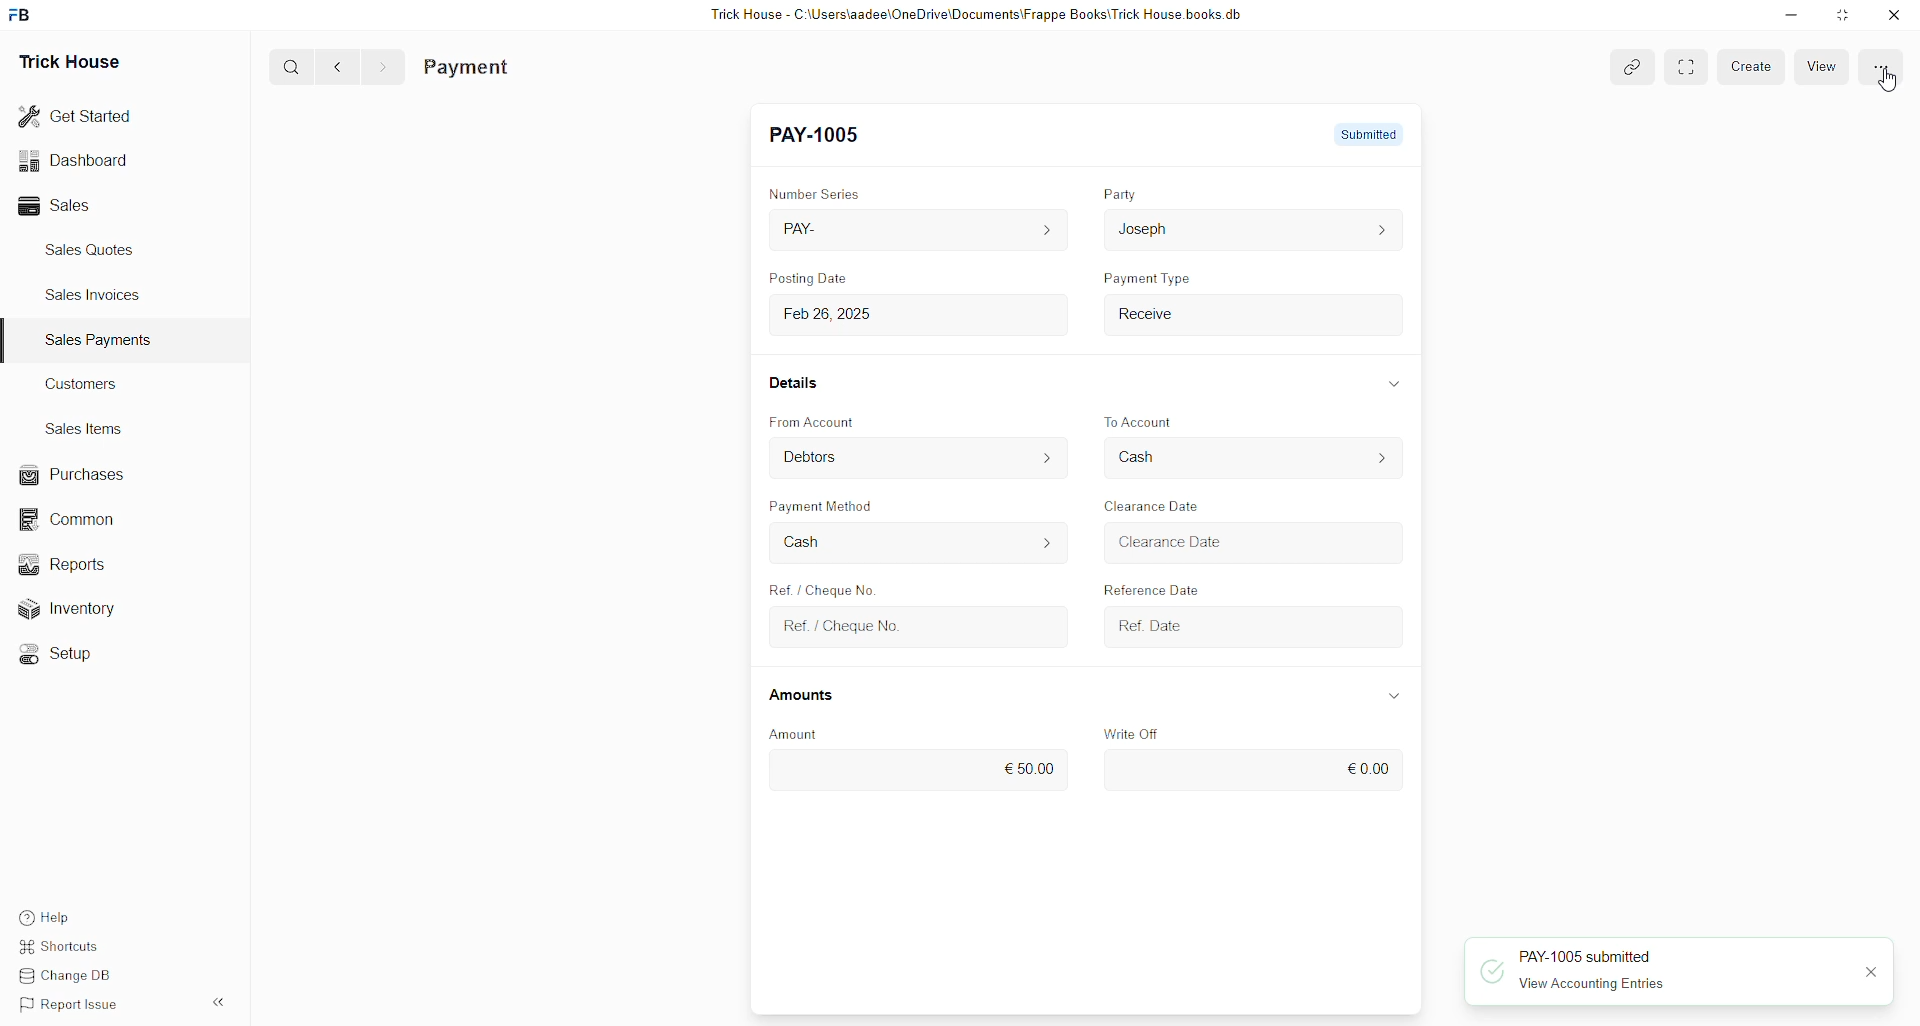  Describe the element at coordinates (1146, 587) in the screenshot. I see `Reference Date` at that location.